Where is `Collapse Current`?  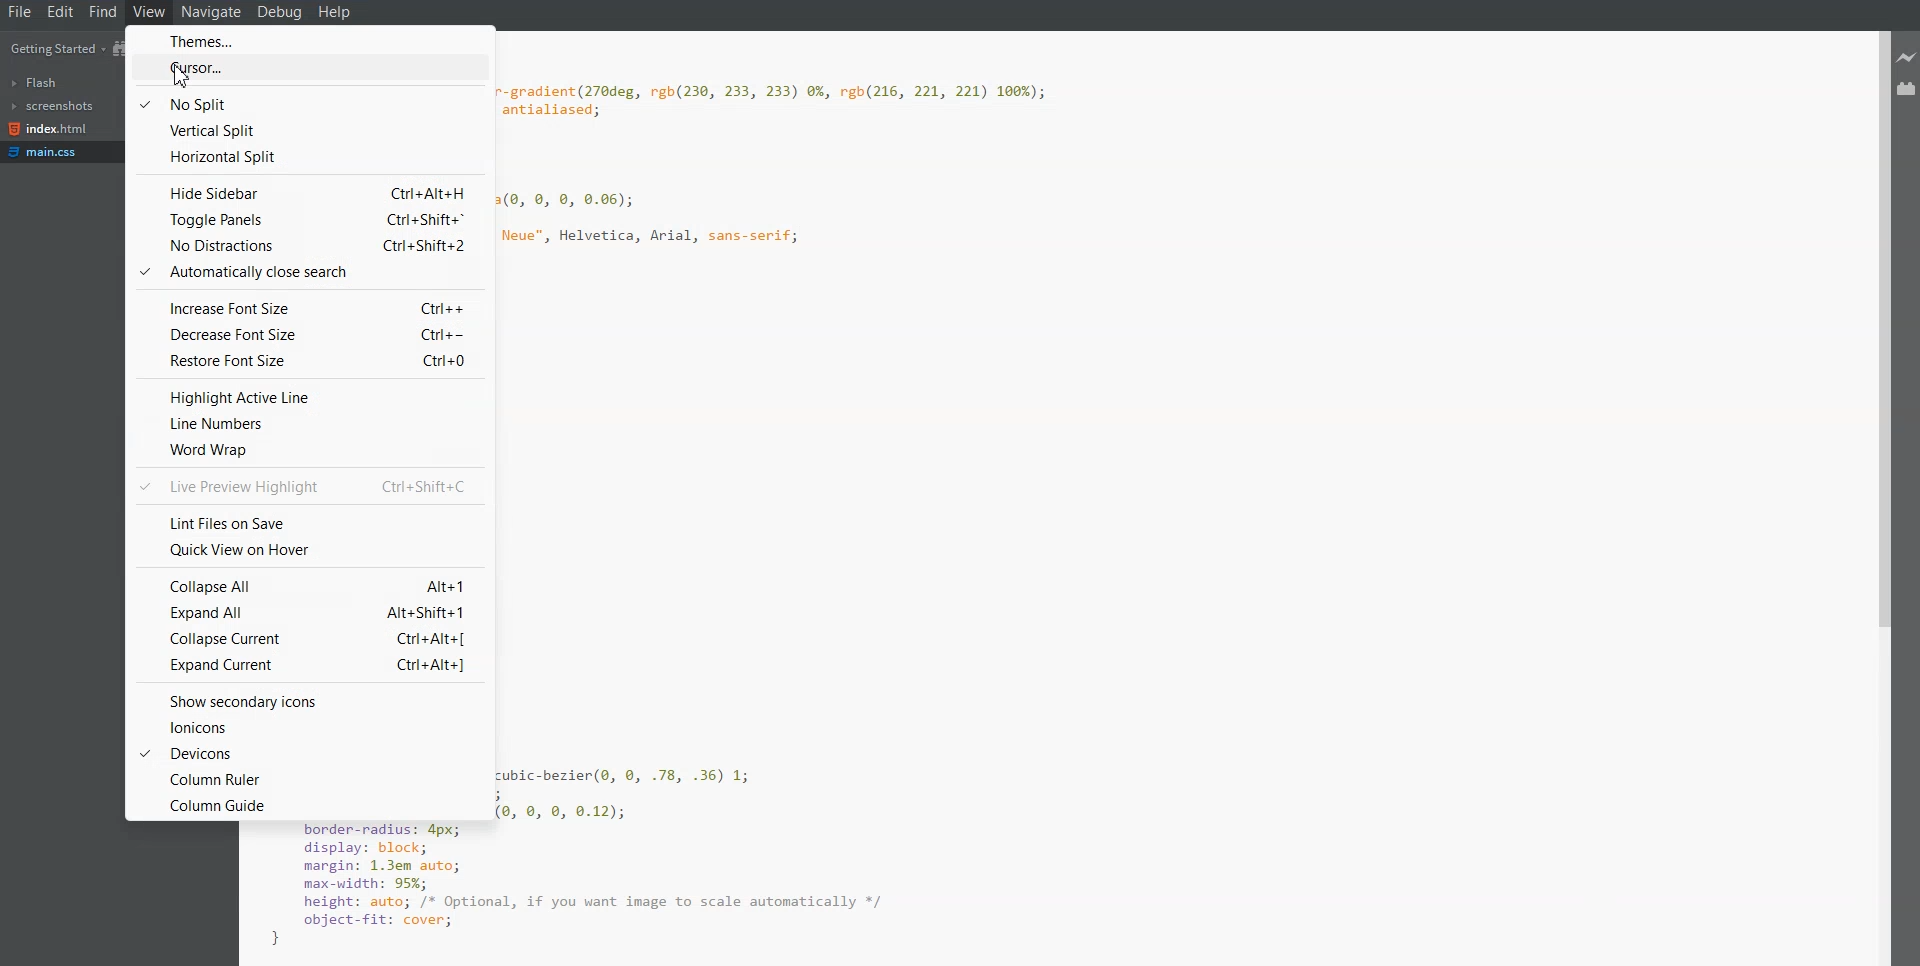
Collapse Current is located at coordinates (307, 639).